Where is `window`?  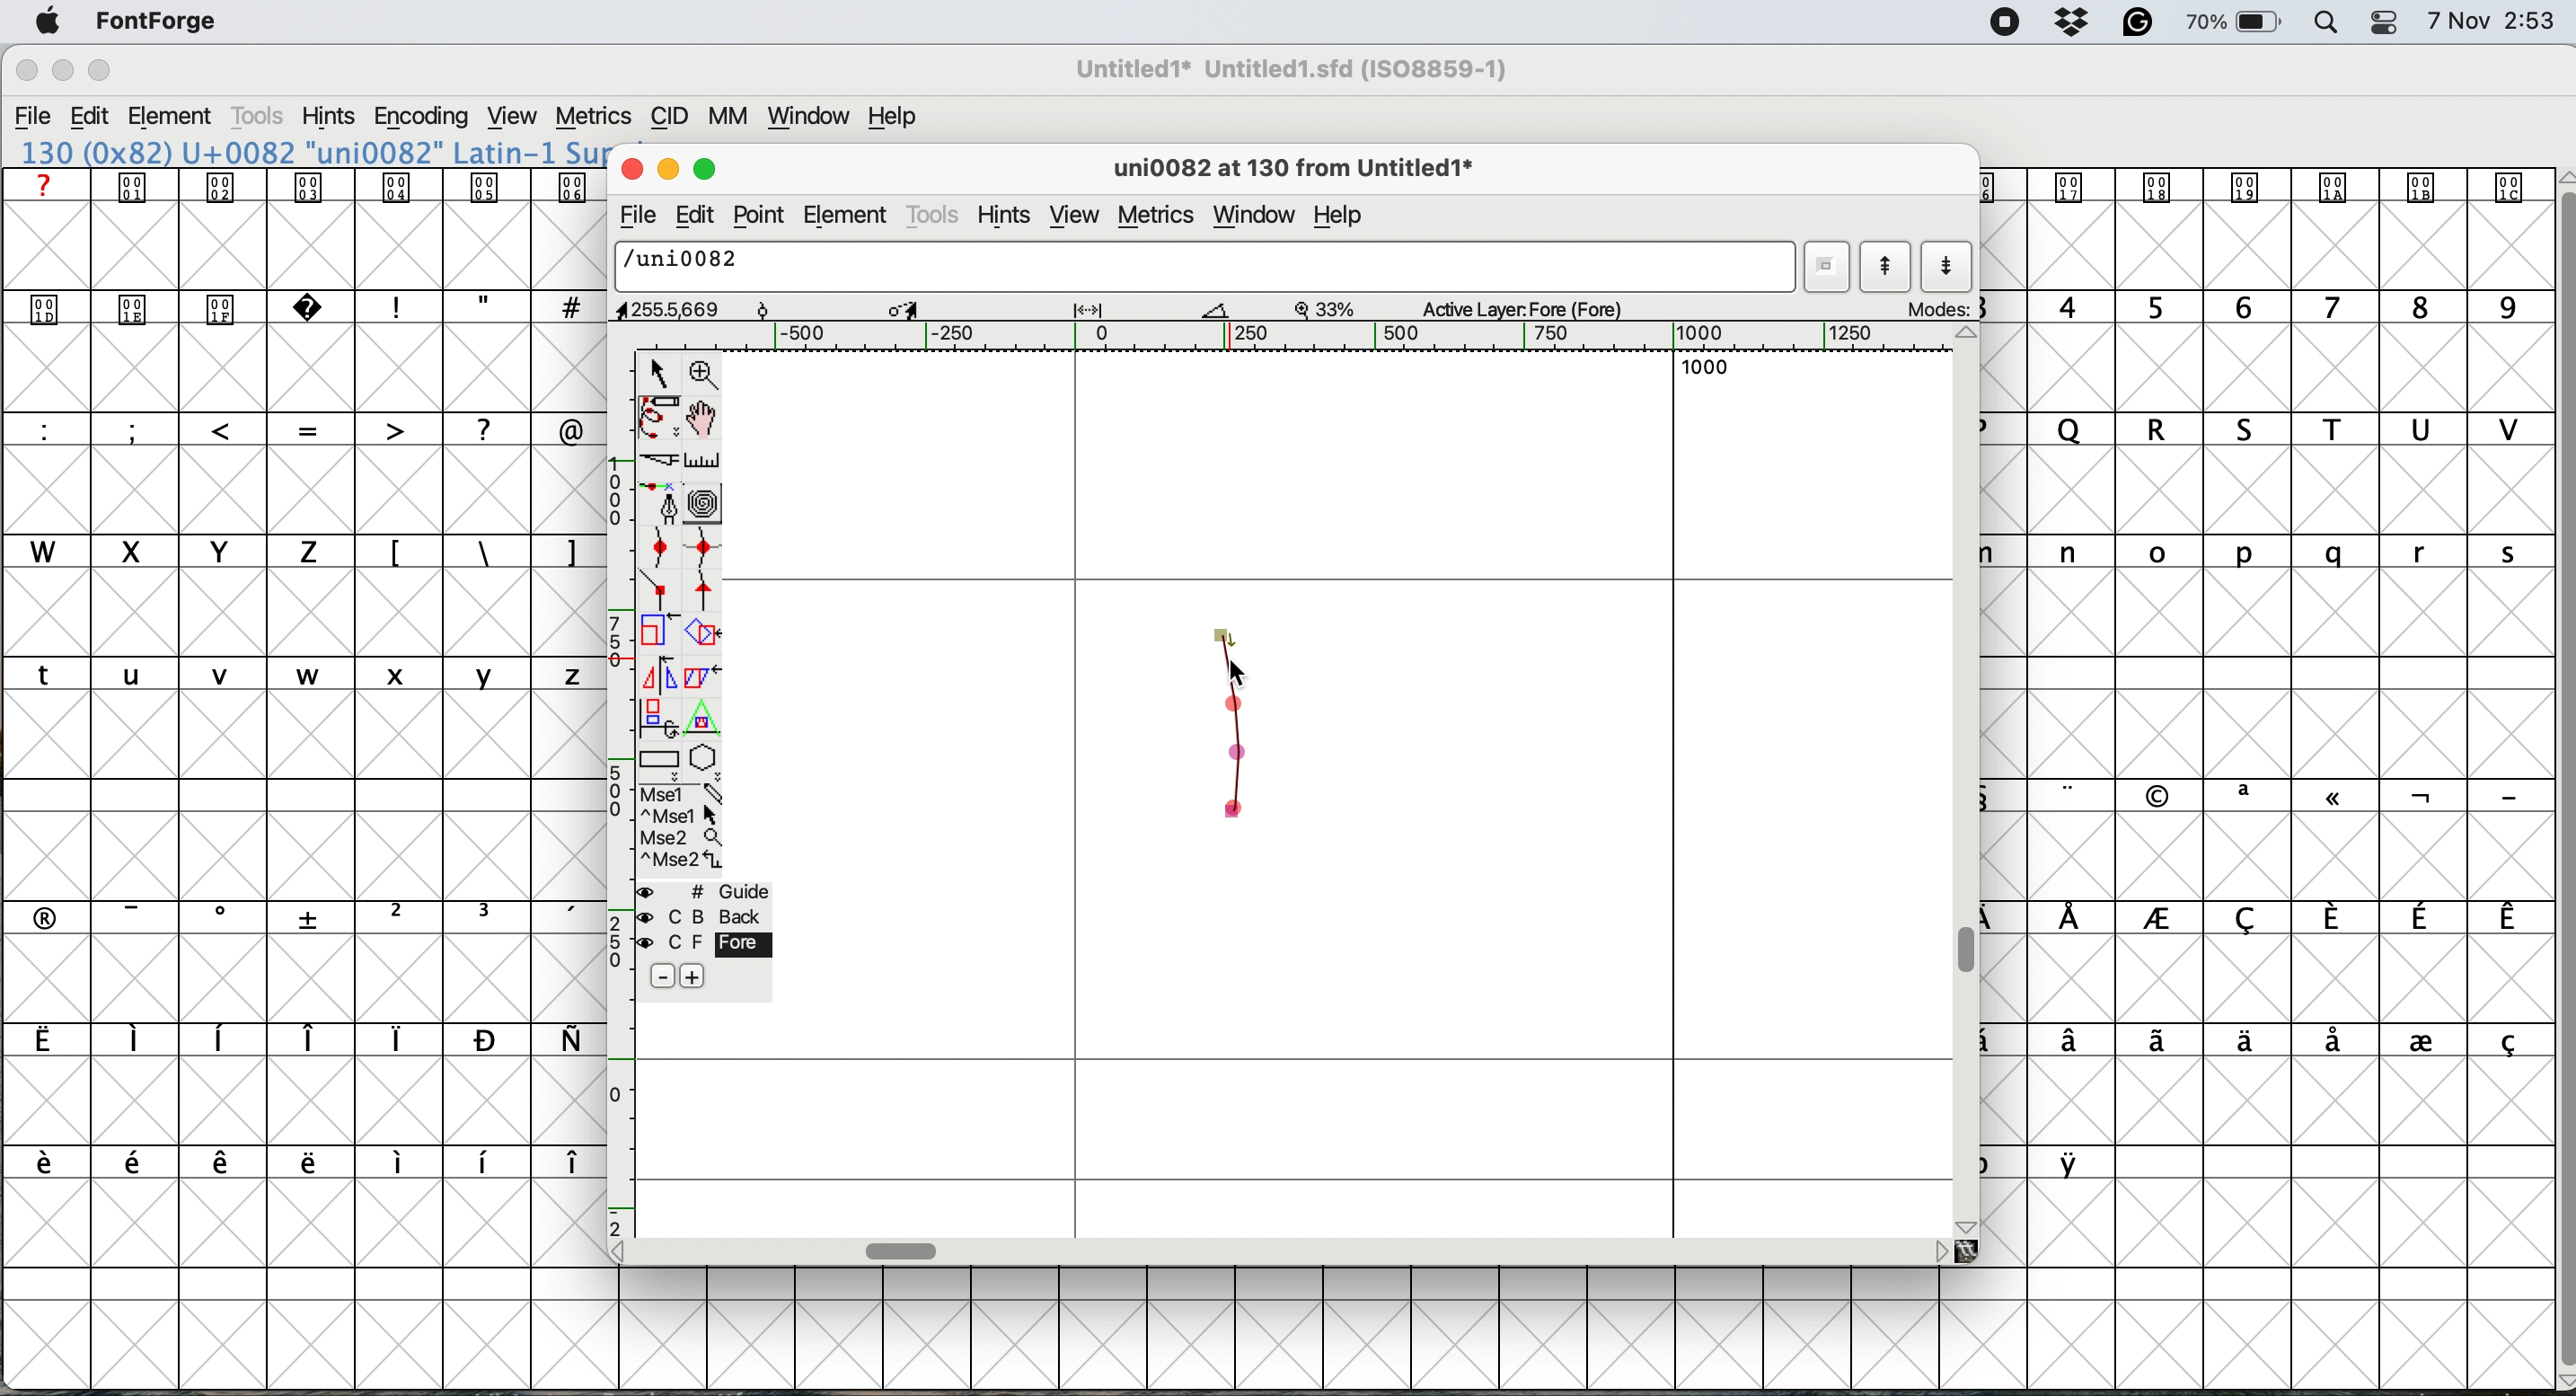
window is located at coordinates (1254, 212).